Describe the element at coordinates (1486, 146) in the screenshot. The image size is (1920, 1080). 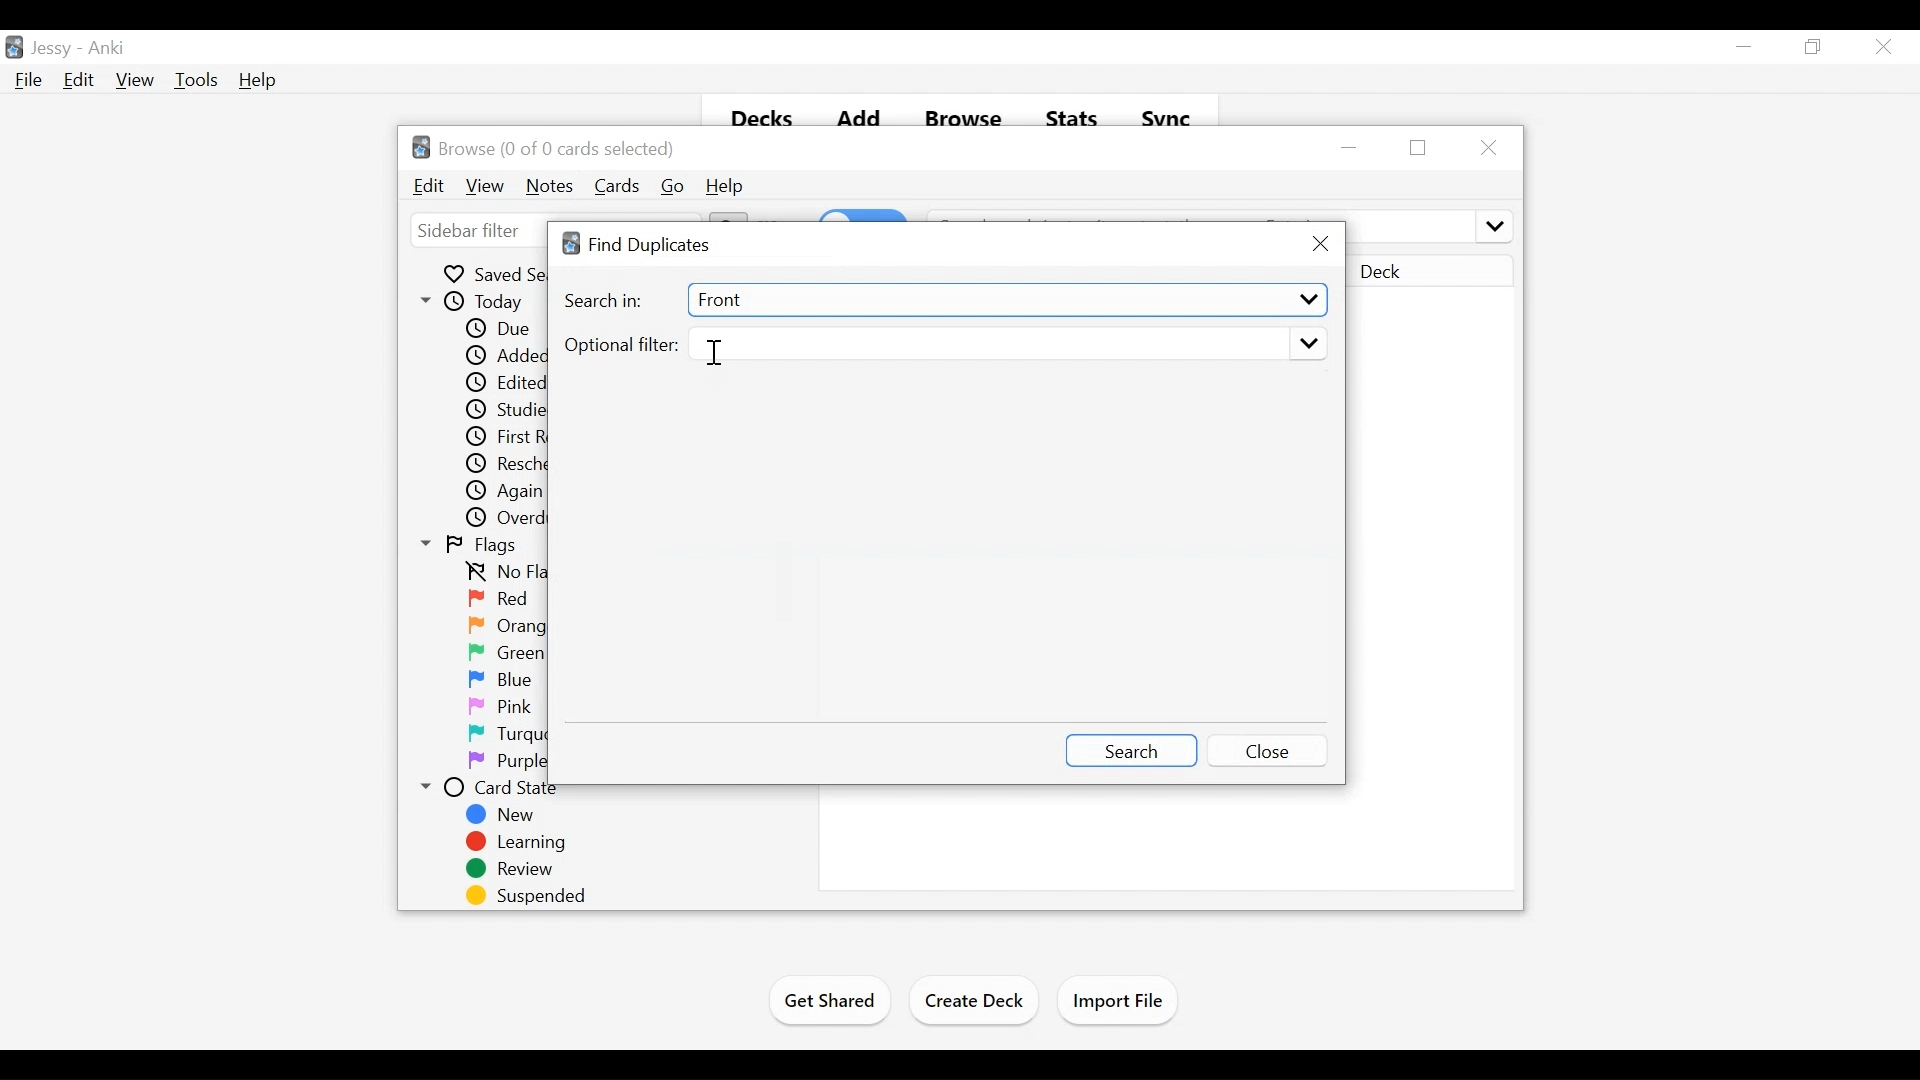
I see `Close` at that location.